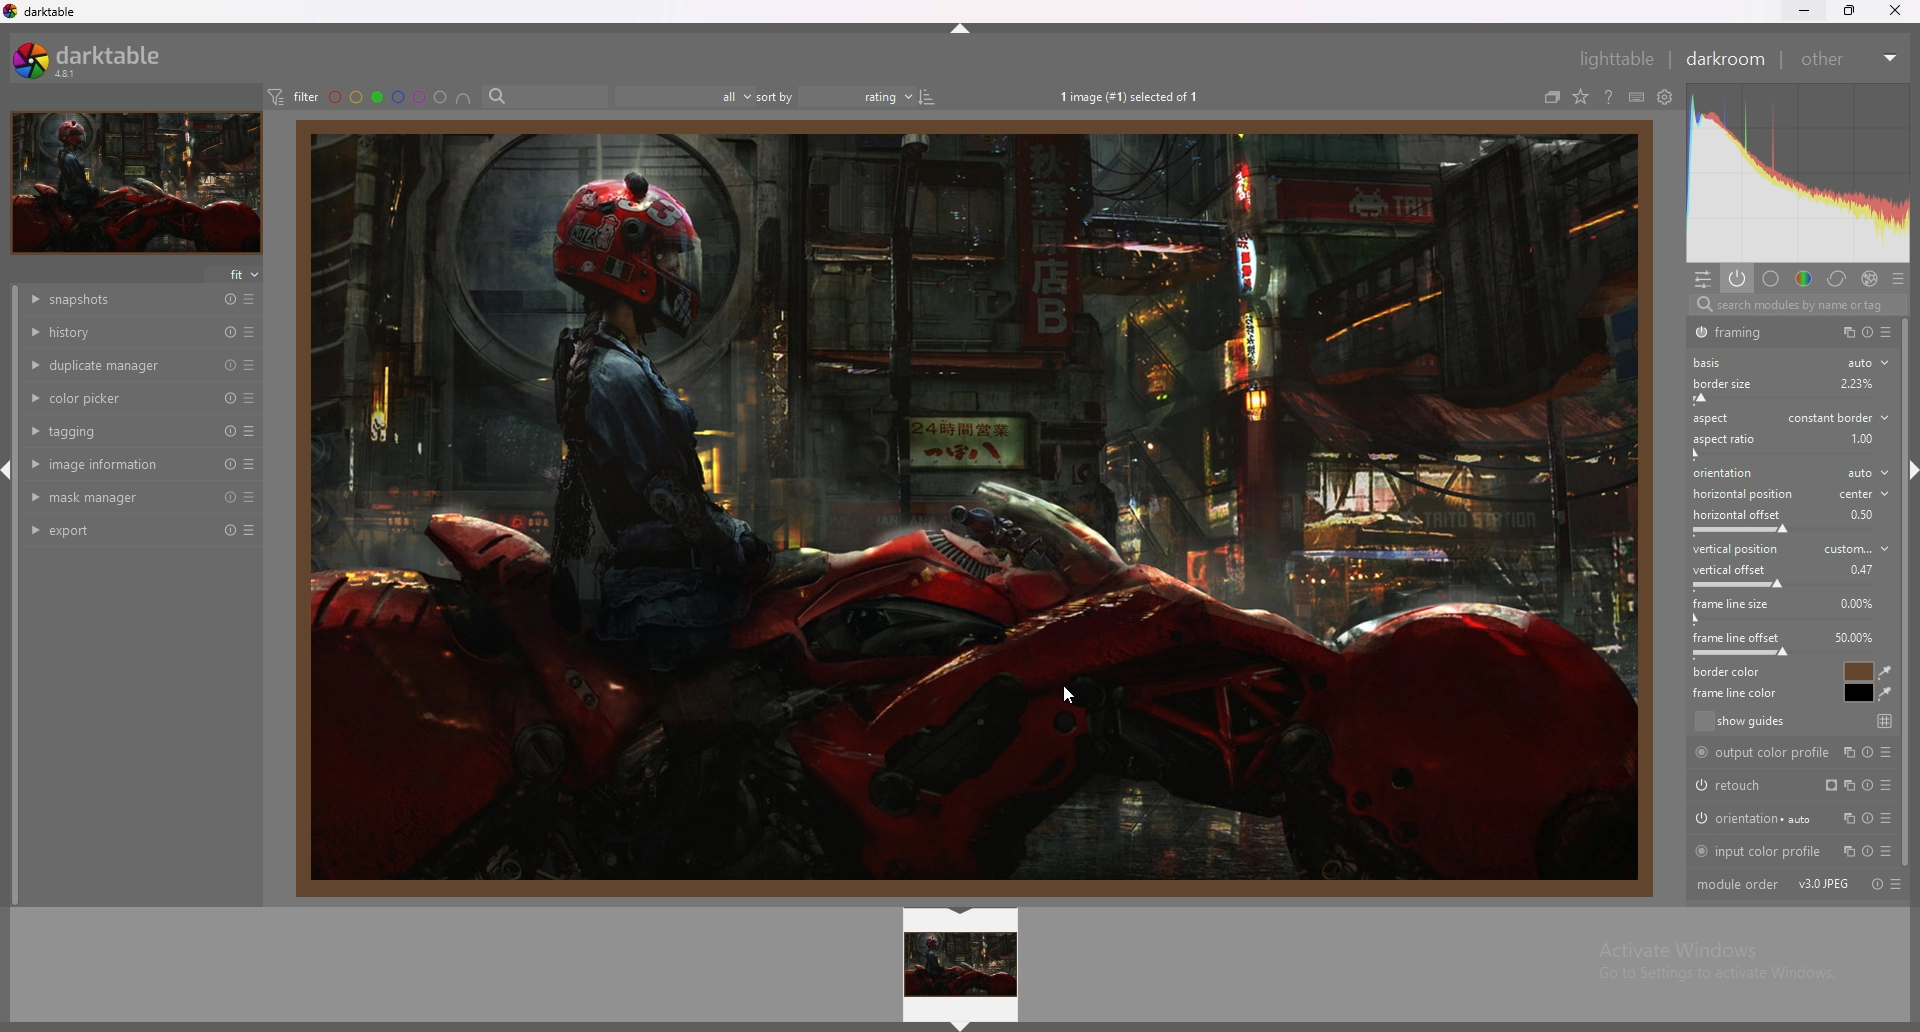 This screenshot has height=1032, width=1920. I want to click on aspect ratio, so click(1723, 440).